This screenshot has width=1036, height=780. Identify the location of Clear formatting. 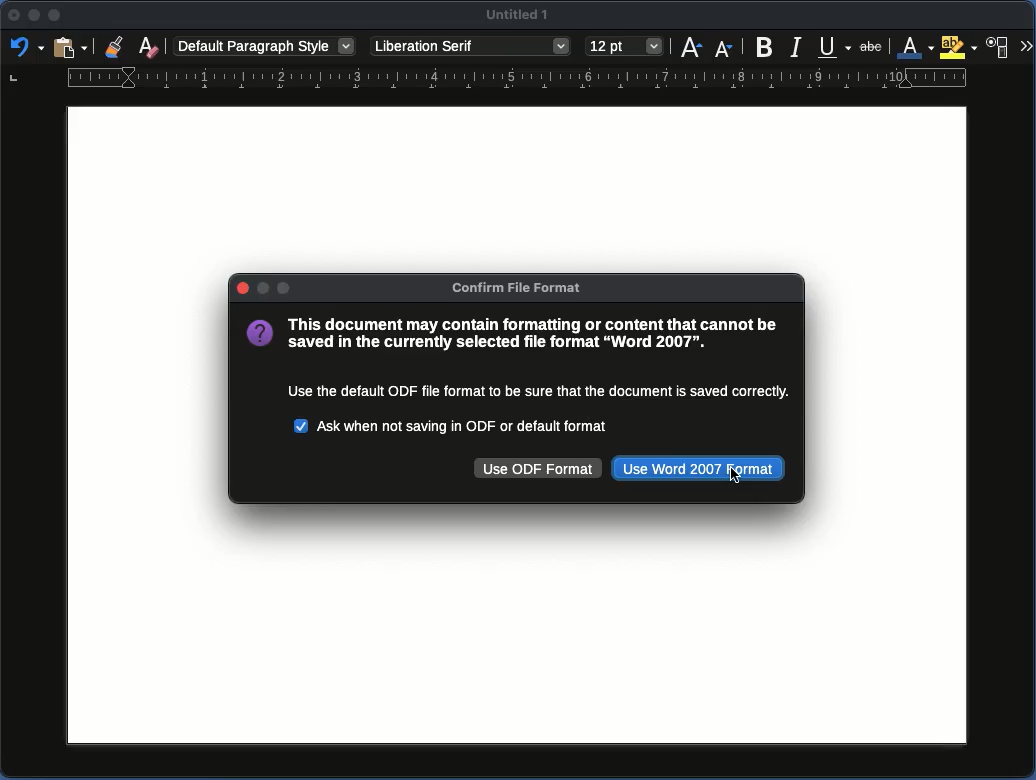
(148, 45).